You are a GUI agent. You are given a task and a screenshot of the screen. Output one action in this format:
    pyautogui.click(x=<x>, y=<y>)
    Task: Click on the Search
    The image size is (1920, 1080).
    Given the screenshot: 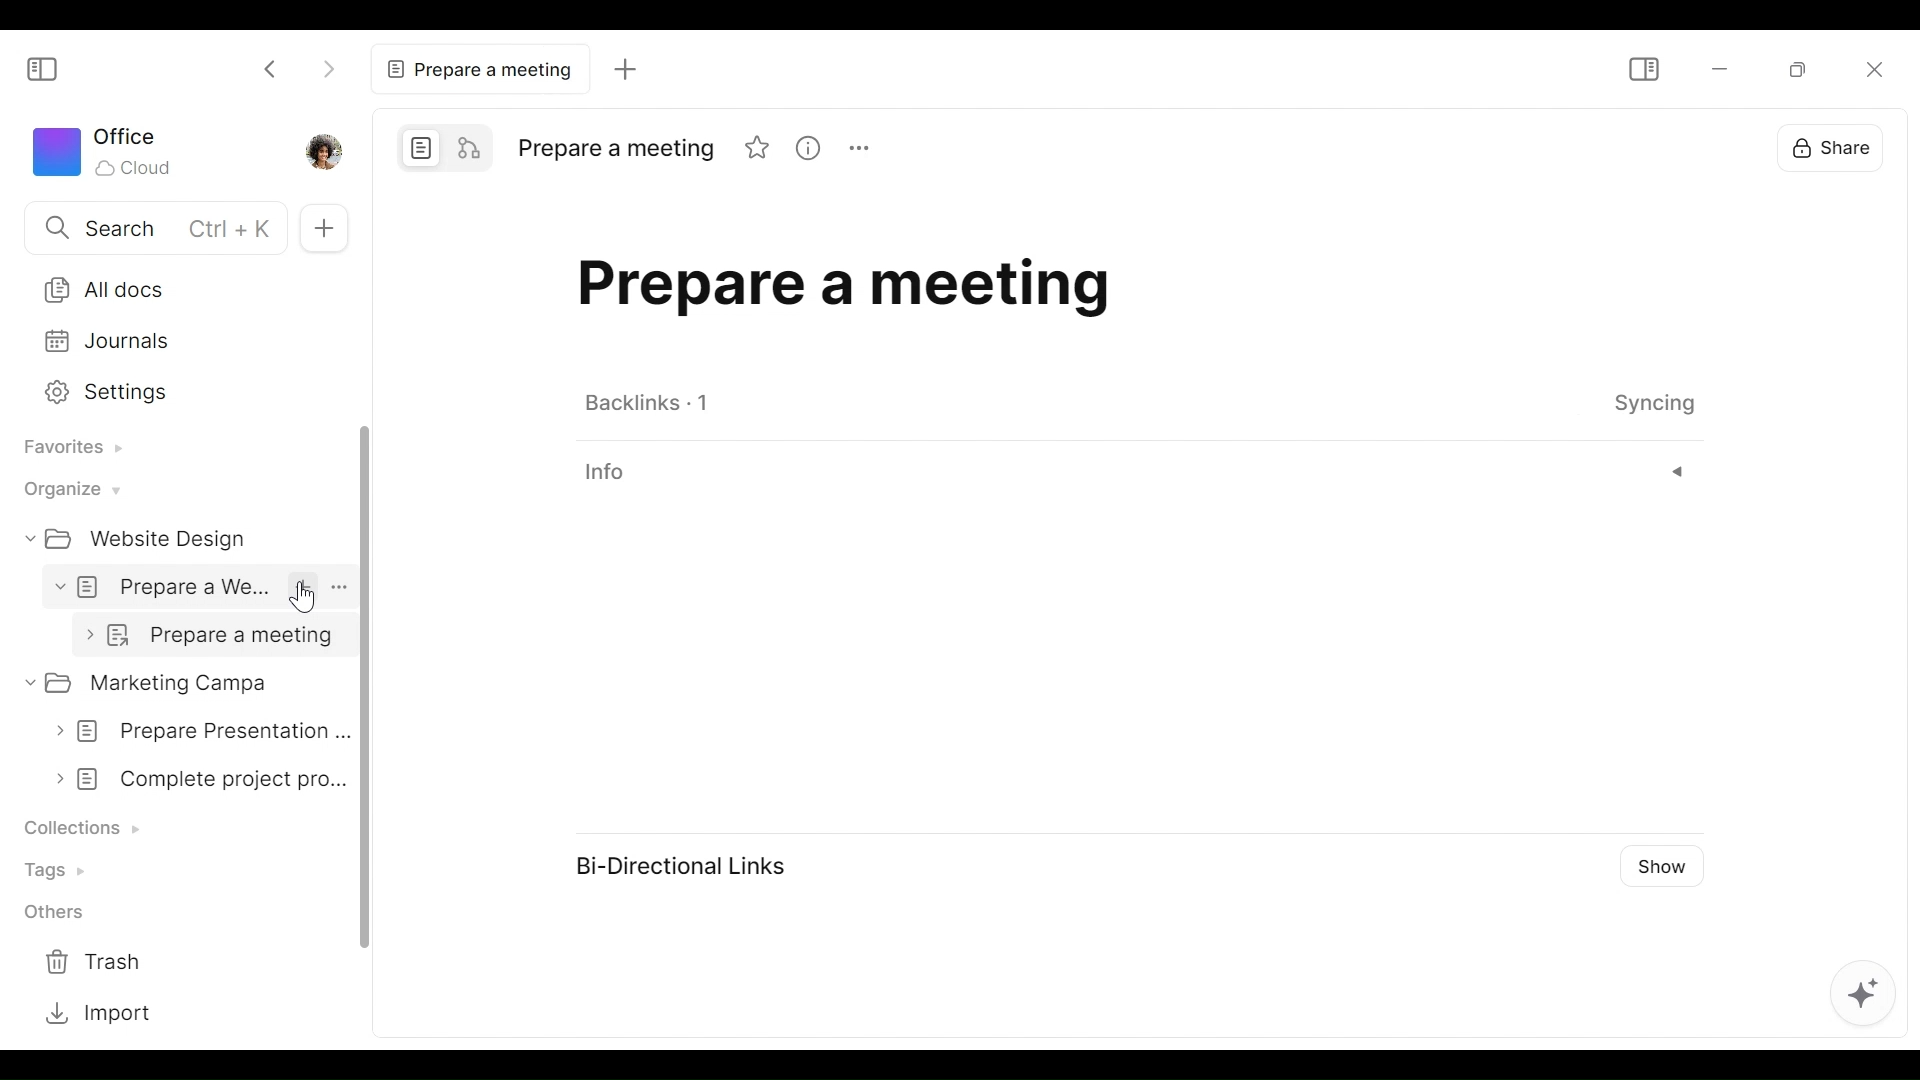 What is the action you would take?
    pyautogui.click(x=143, y=226)
    